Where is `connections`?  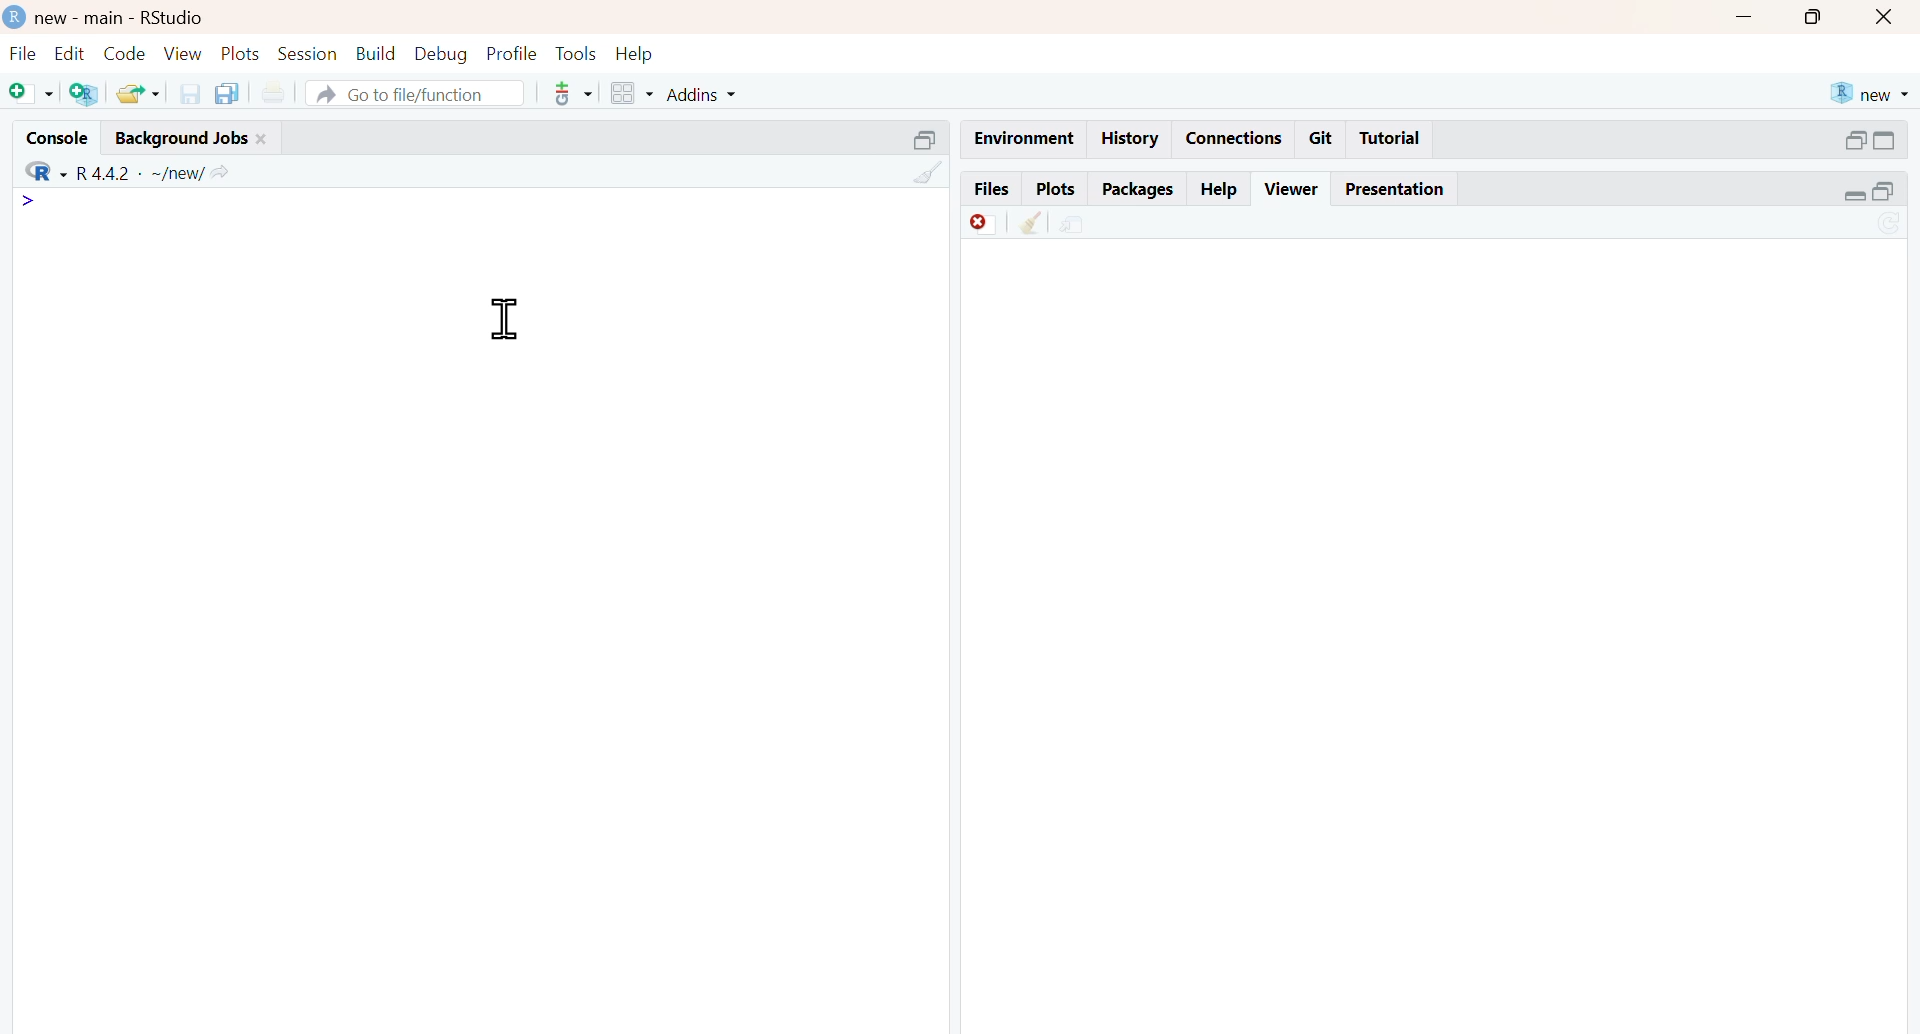 connections is located at coordinates (1235, 139).